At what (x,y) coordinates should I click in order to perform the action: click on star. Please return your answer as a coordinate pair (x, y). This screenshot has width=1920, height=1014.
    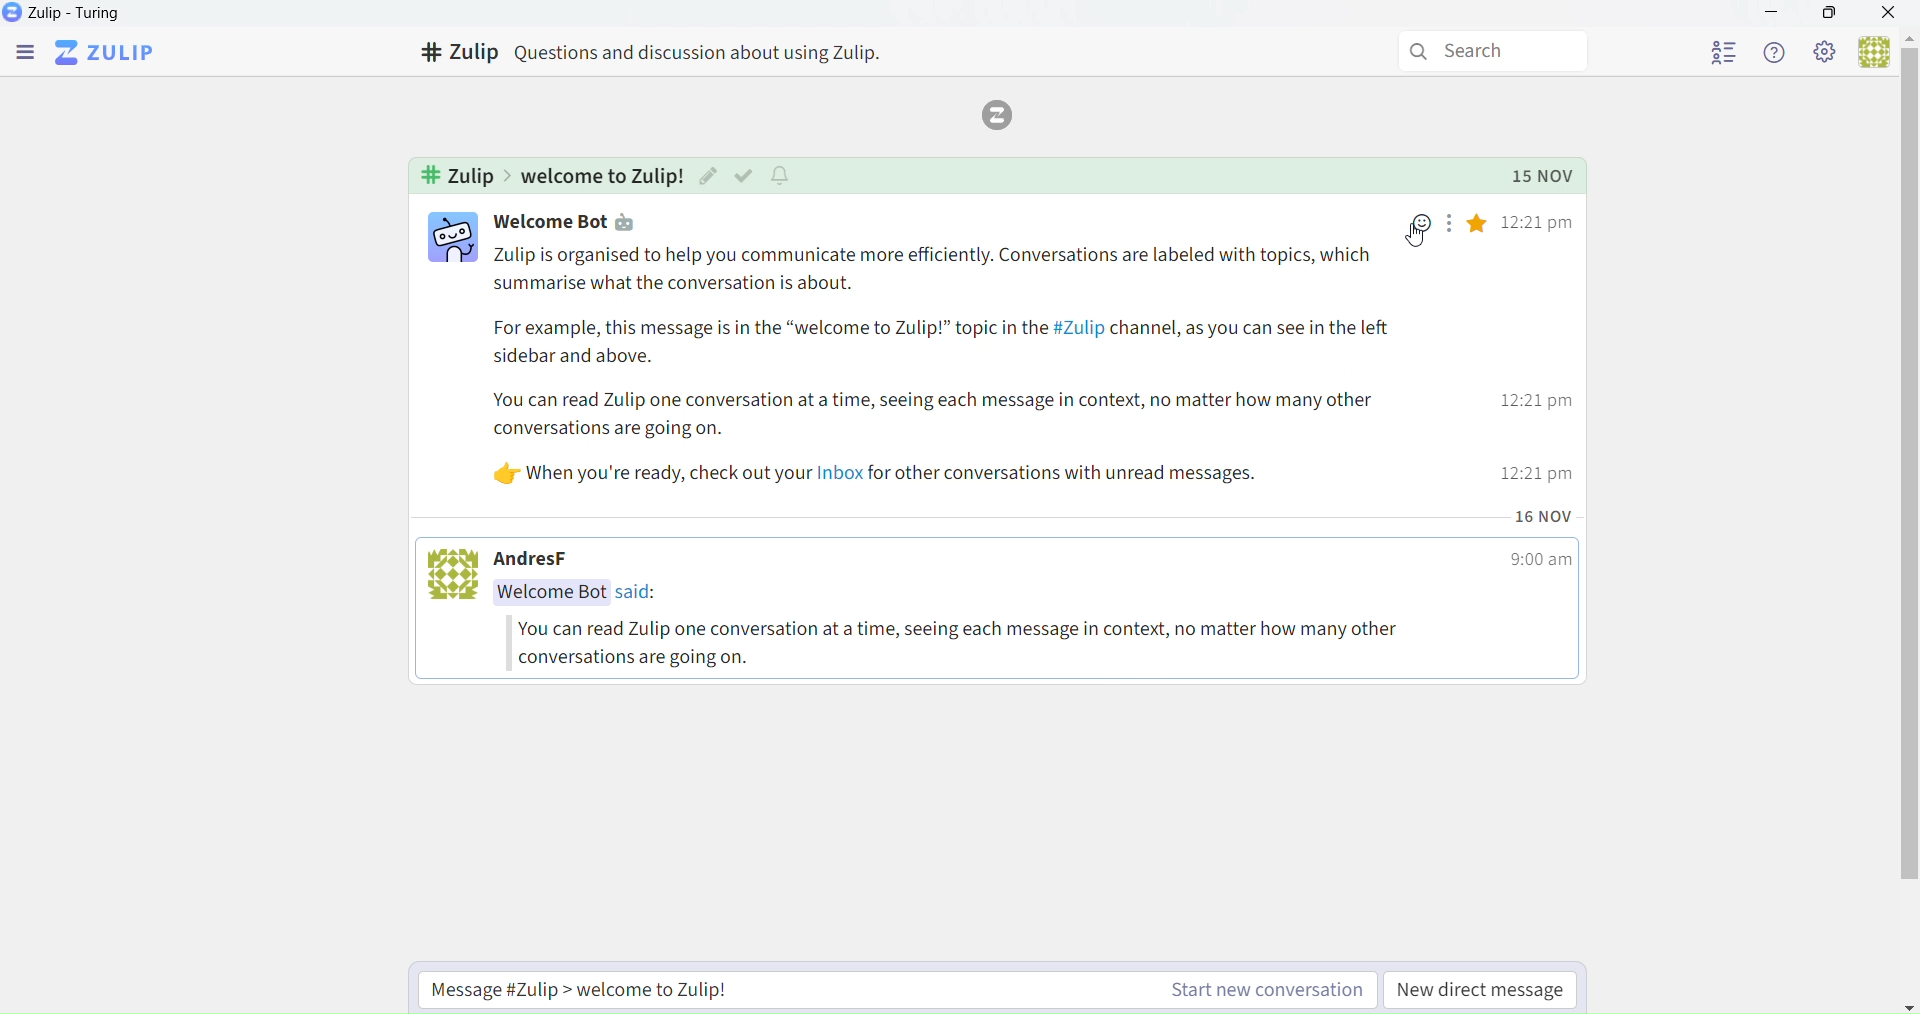
    Looking at the image, I should click on (1480, 227).